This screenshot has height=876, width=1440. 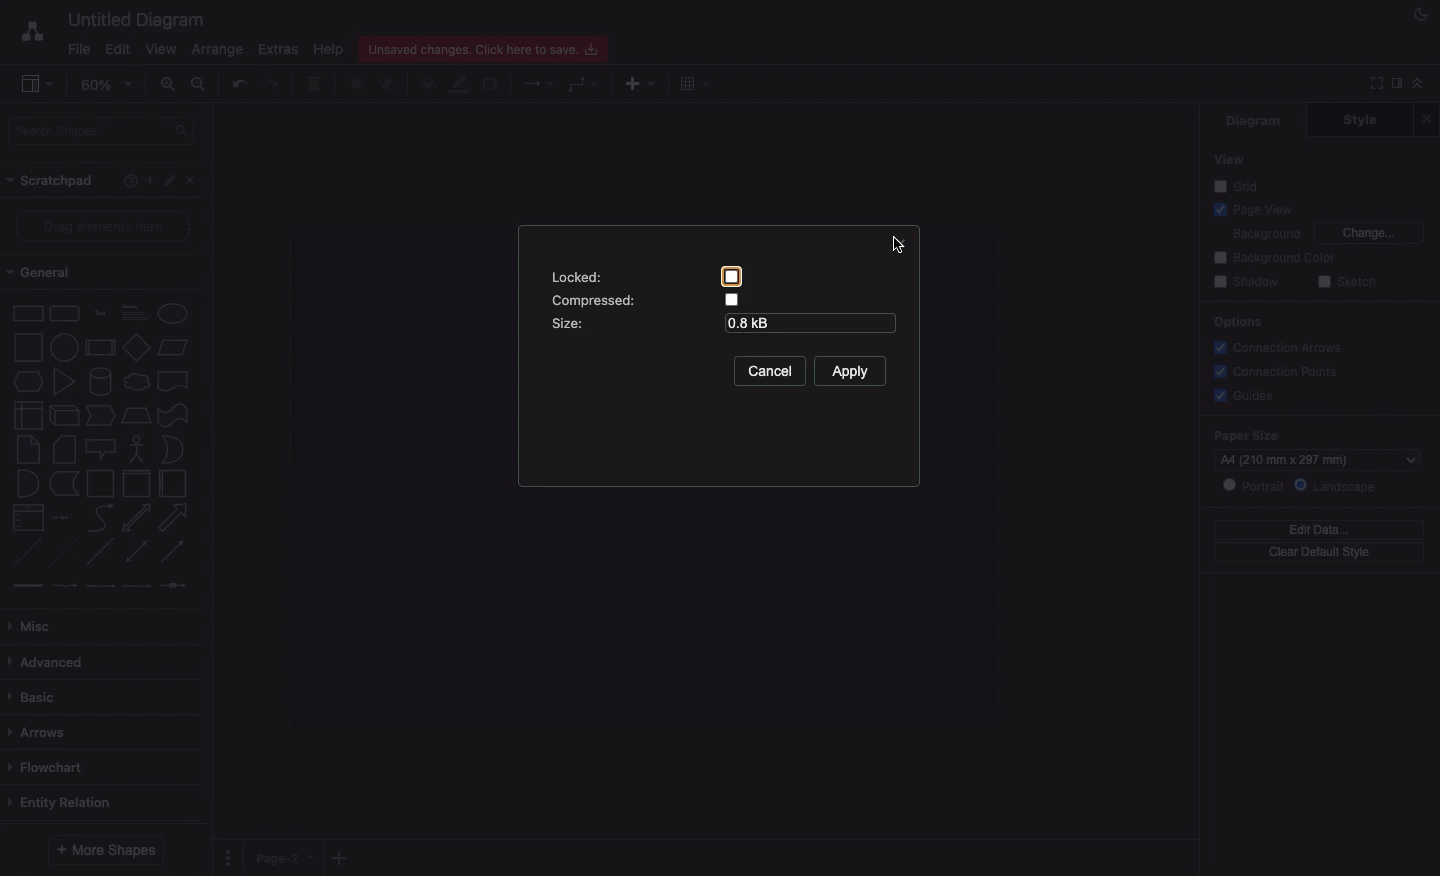 What do you see at coordinates (644, 299) in the screenshot?
I see `Compressed` at bounding box center [644, 299].